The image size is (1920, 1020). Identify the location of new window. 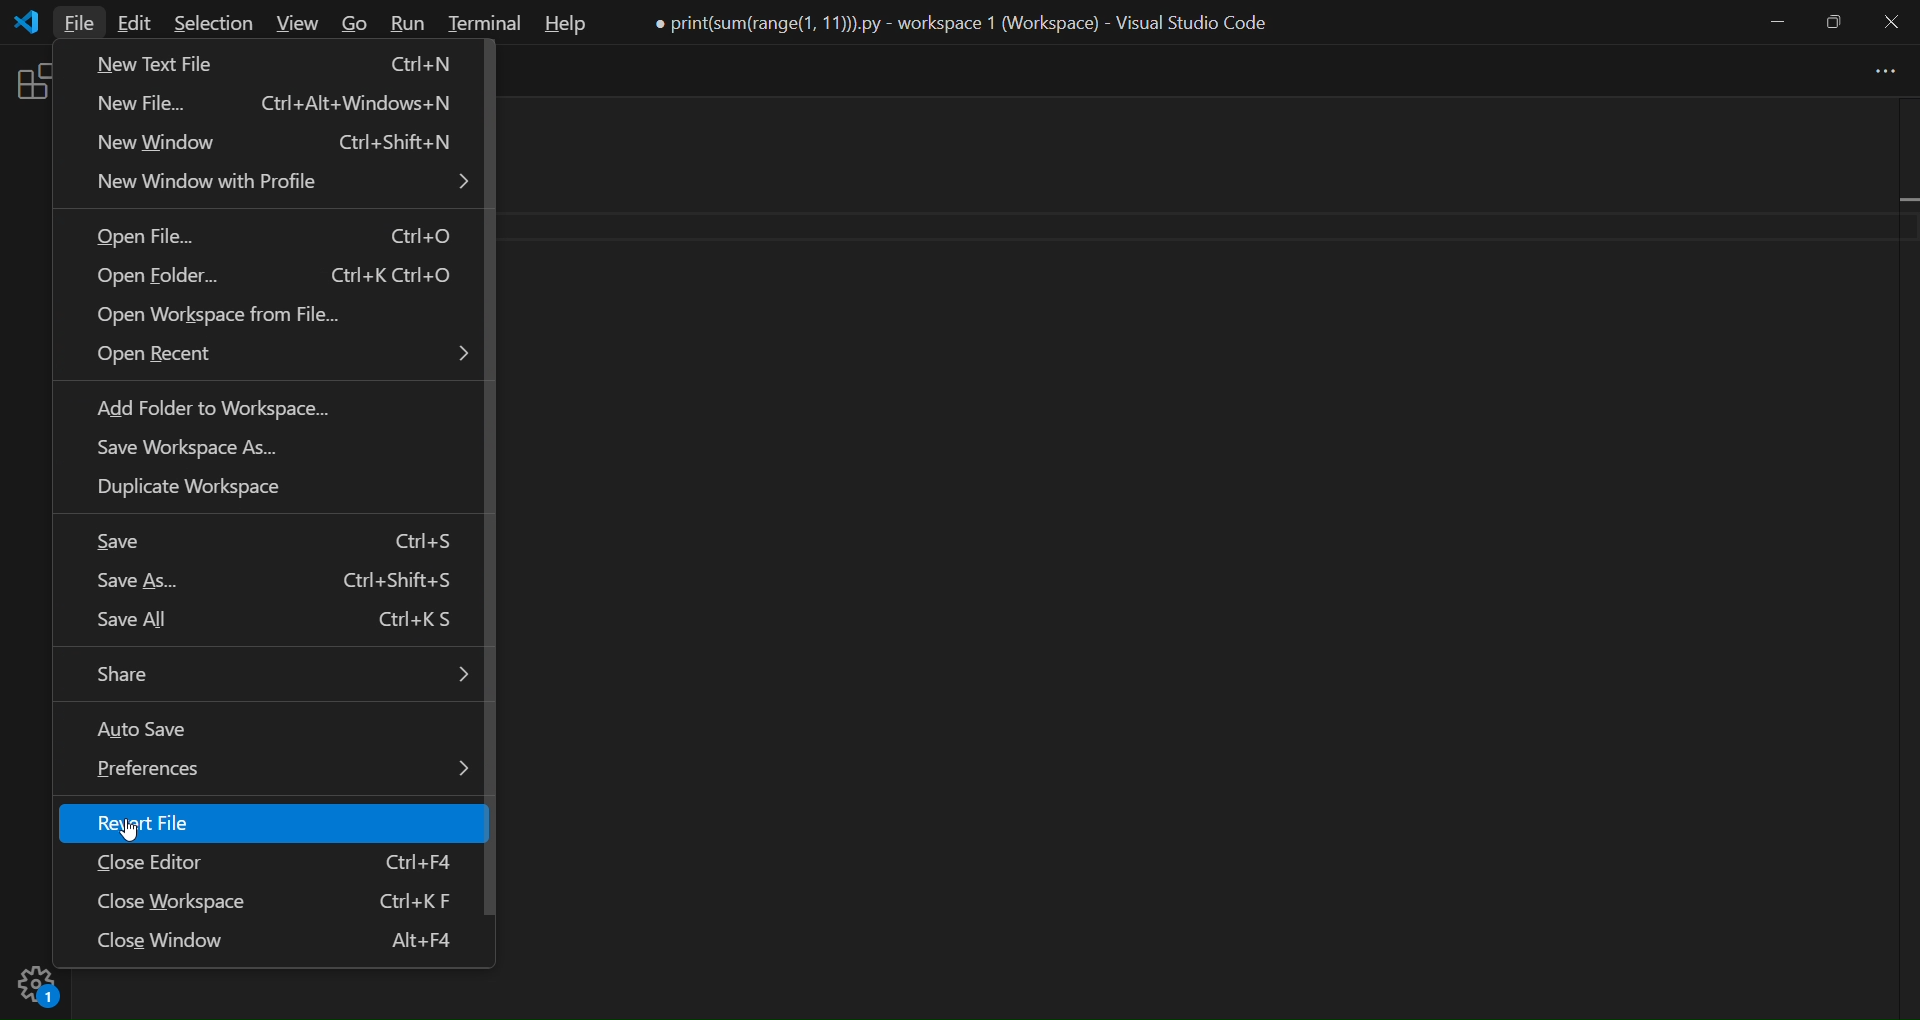
(278, 146).